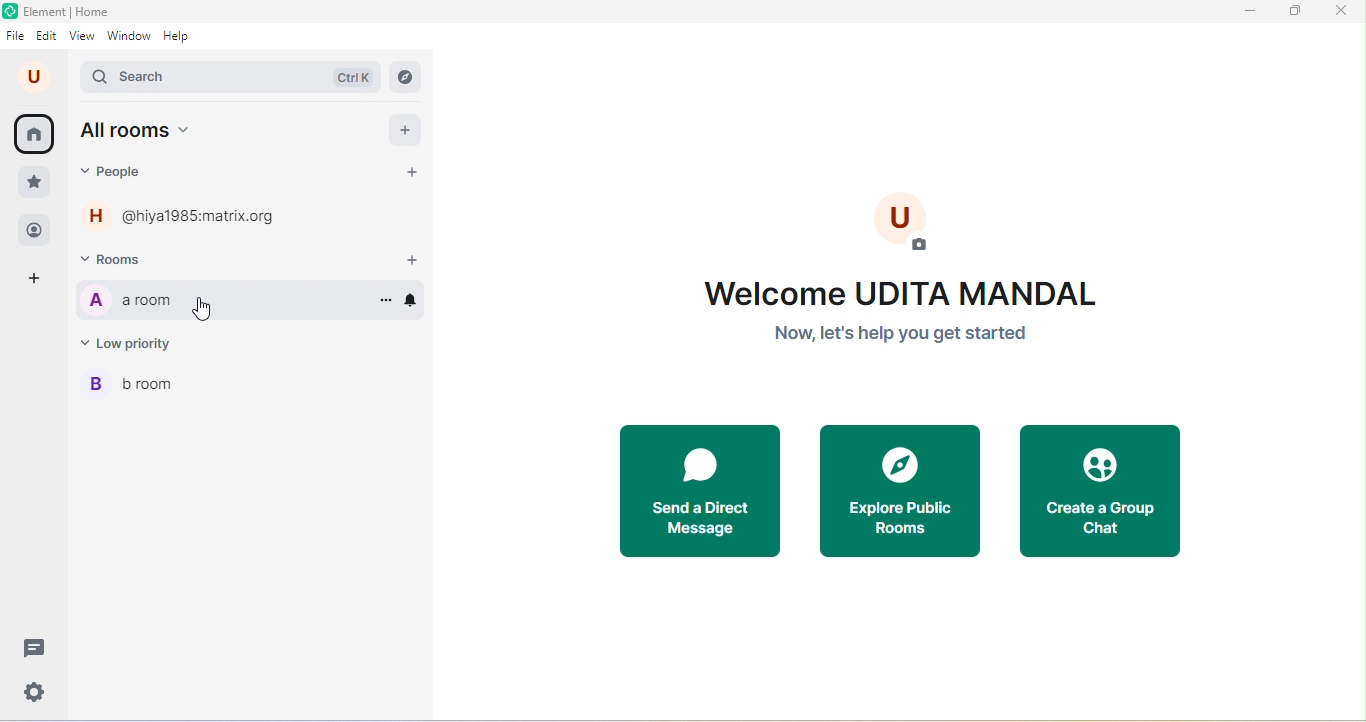  Describe the element at coordinates (414, 299) in the screenshot. I see `notifications` at that location.